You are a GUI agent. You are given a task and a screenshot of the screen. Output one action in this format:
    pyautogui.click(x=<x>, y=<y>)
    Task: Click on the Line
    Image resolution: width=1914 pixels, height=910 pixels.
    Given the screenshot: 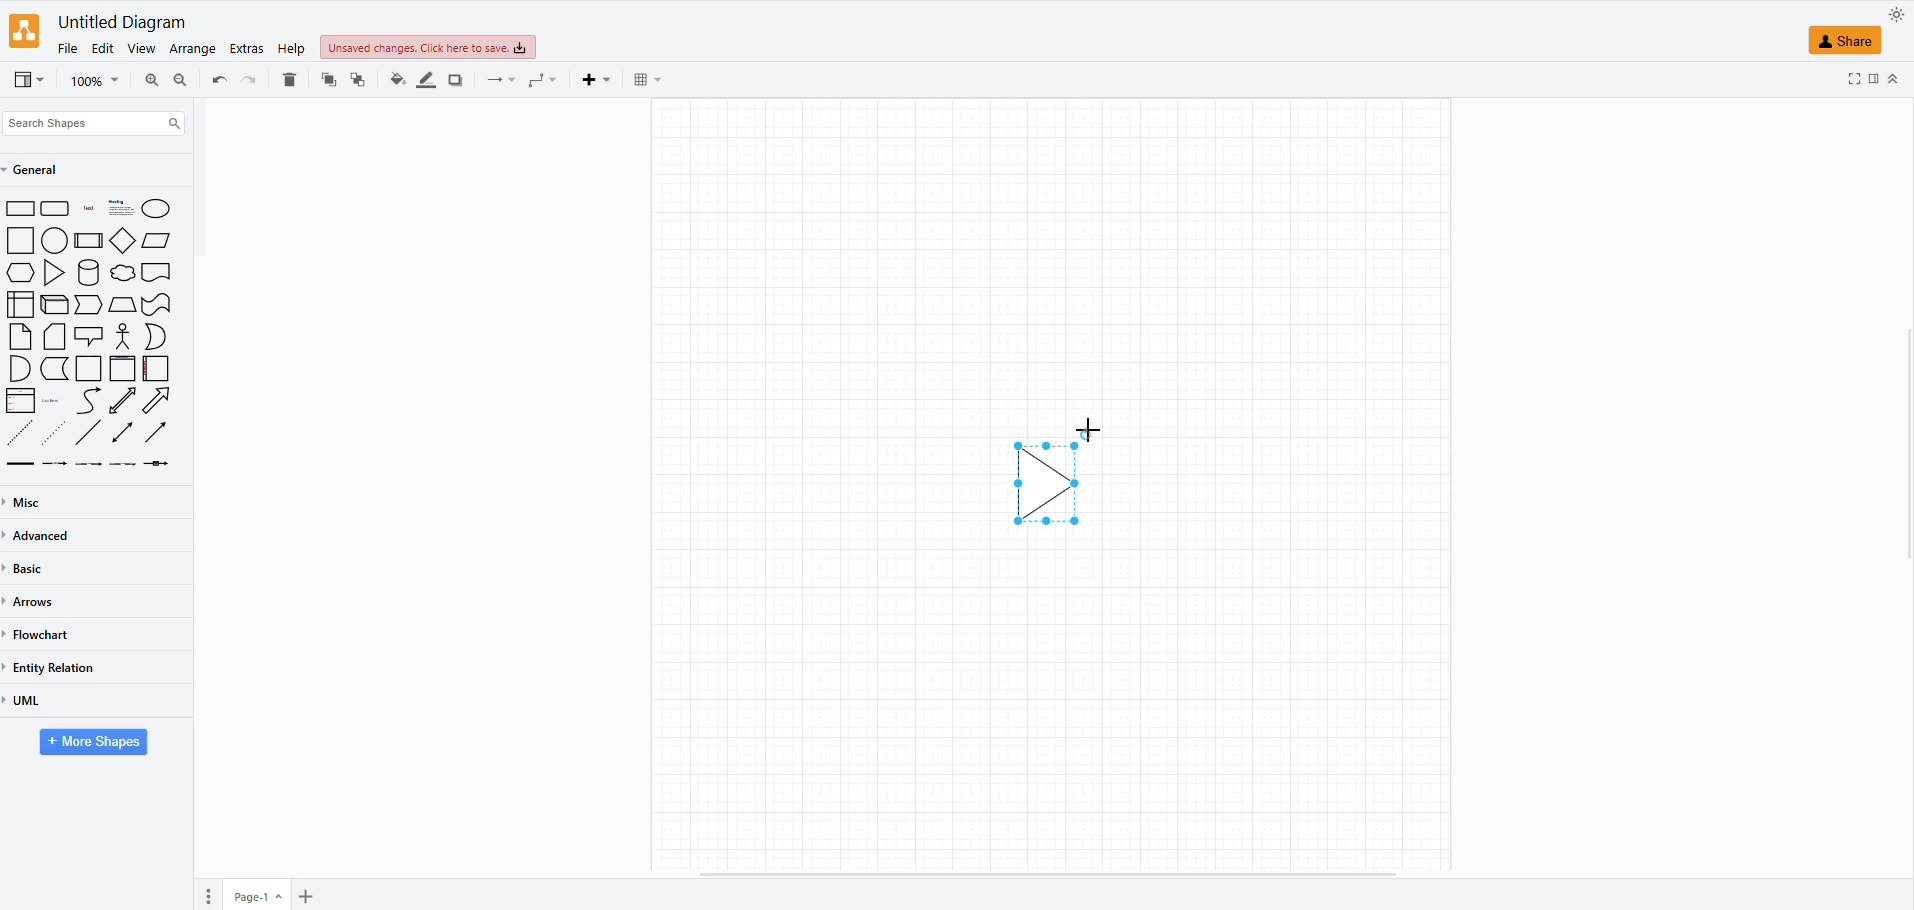 What is the action you would take?
    pyautogui.click(x=90, y=432)
    